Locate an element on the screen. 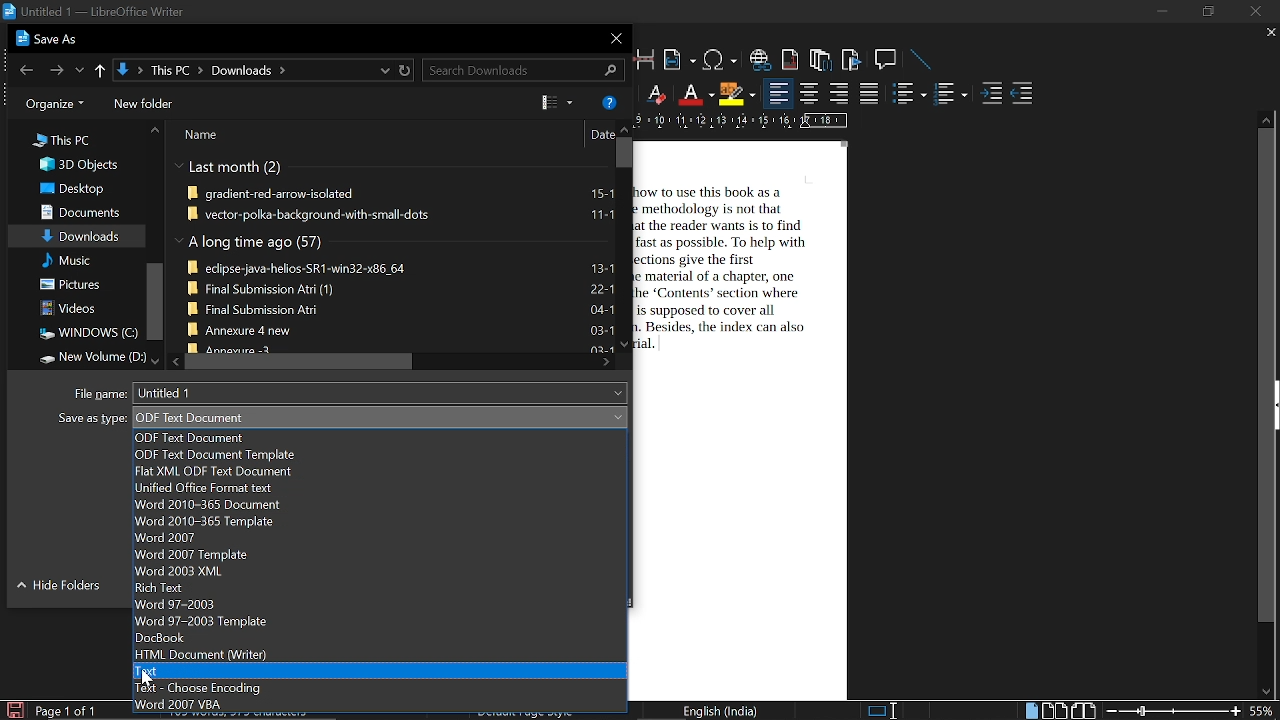 This screenshot has width=1280, height=720. justified is located at coordinates (870, 93).